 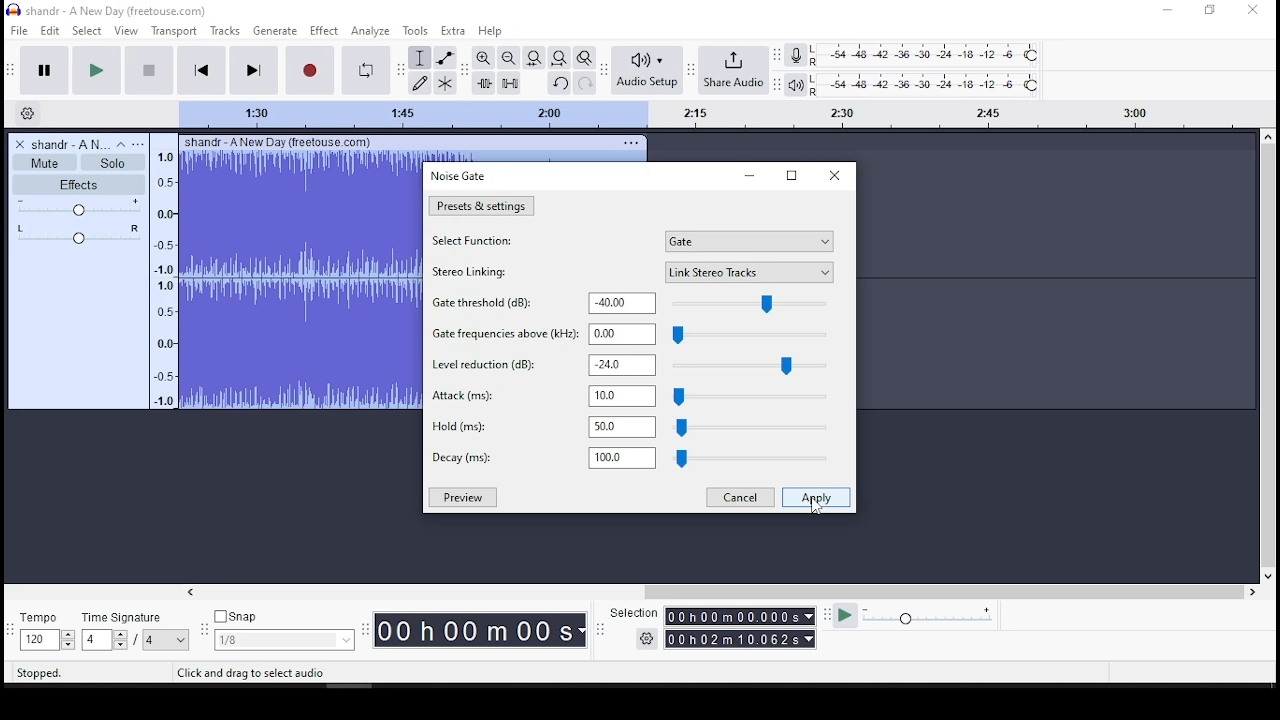 I want to click on select tool, so click(x=419, y=58).